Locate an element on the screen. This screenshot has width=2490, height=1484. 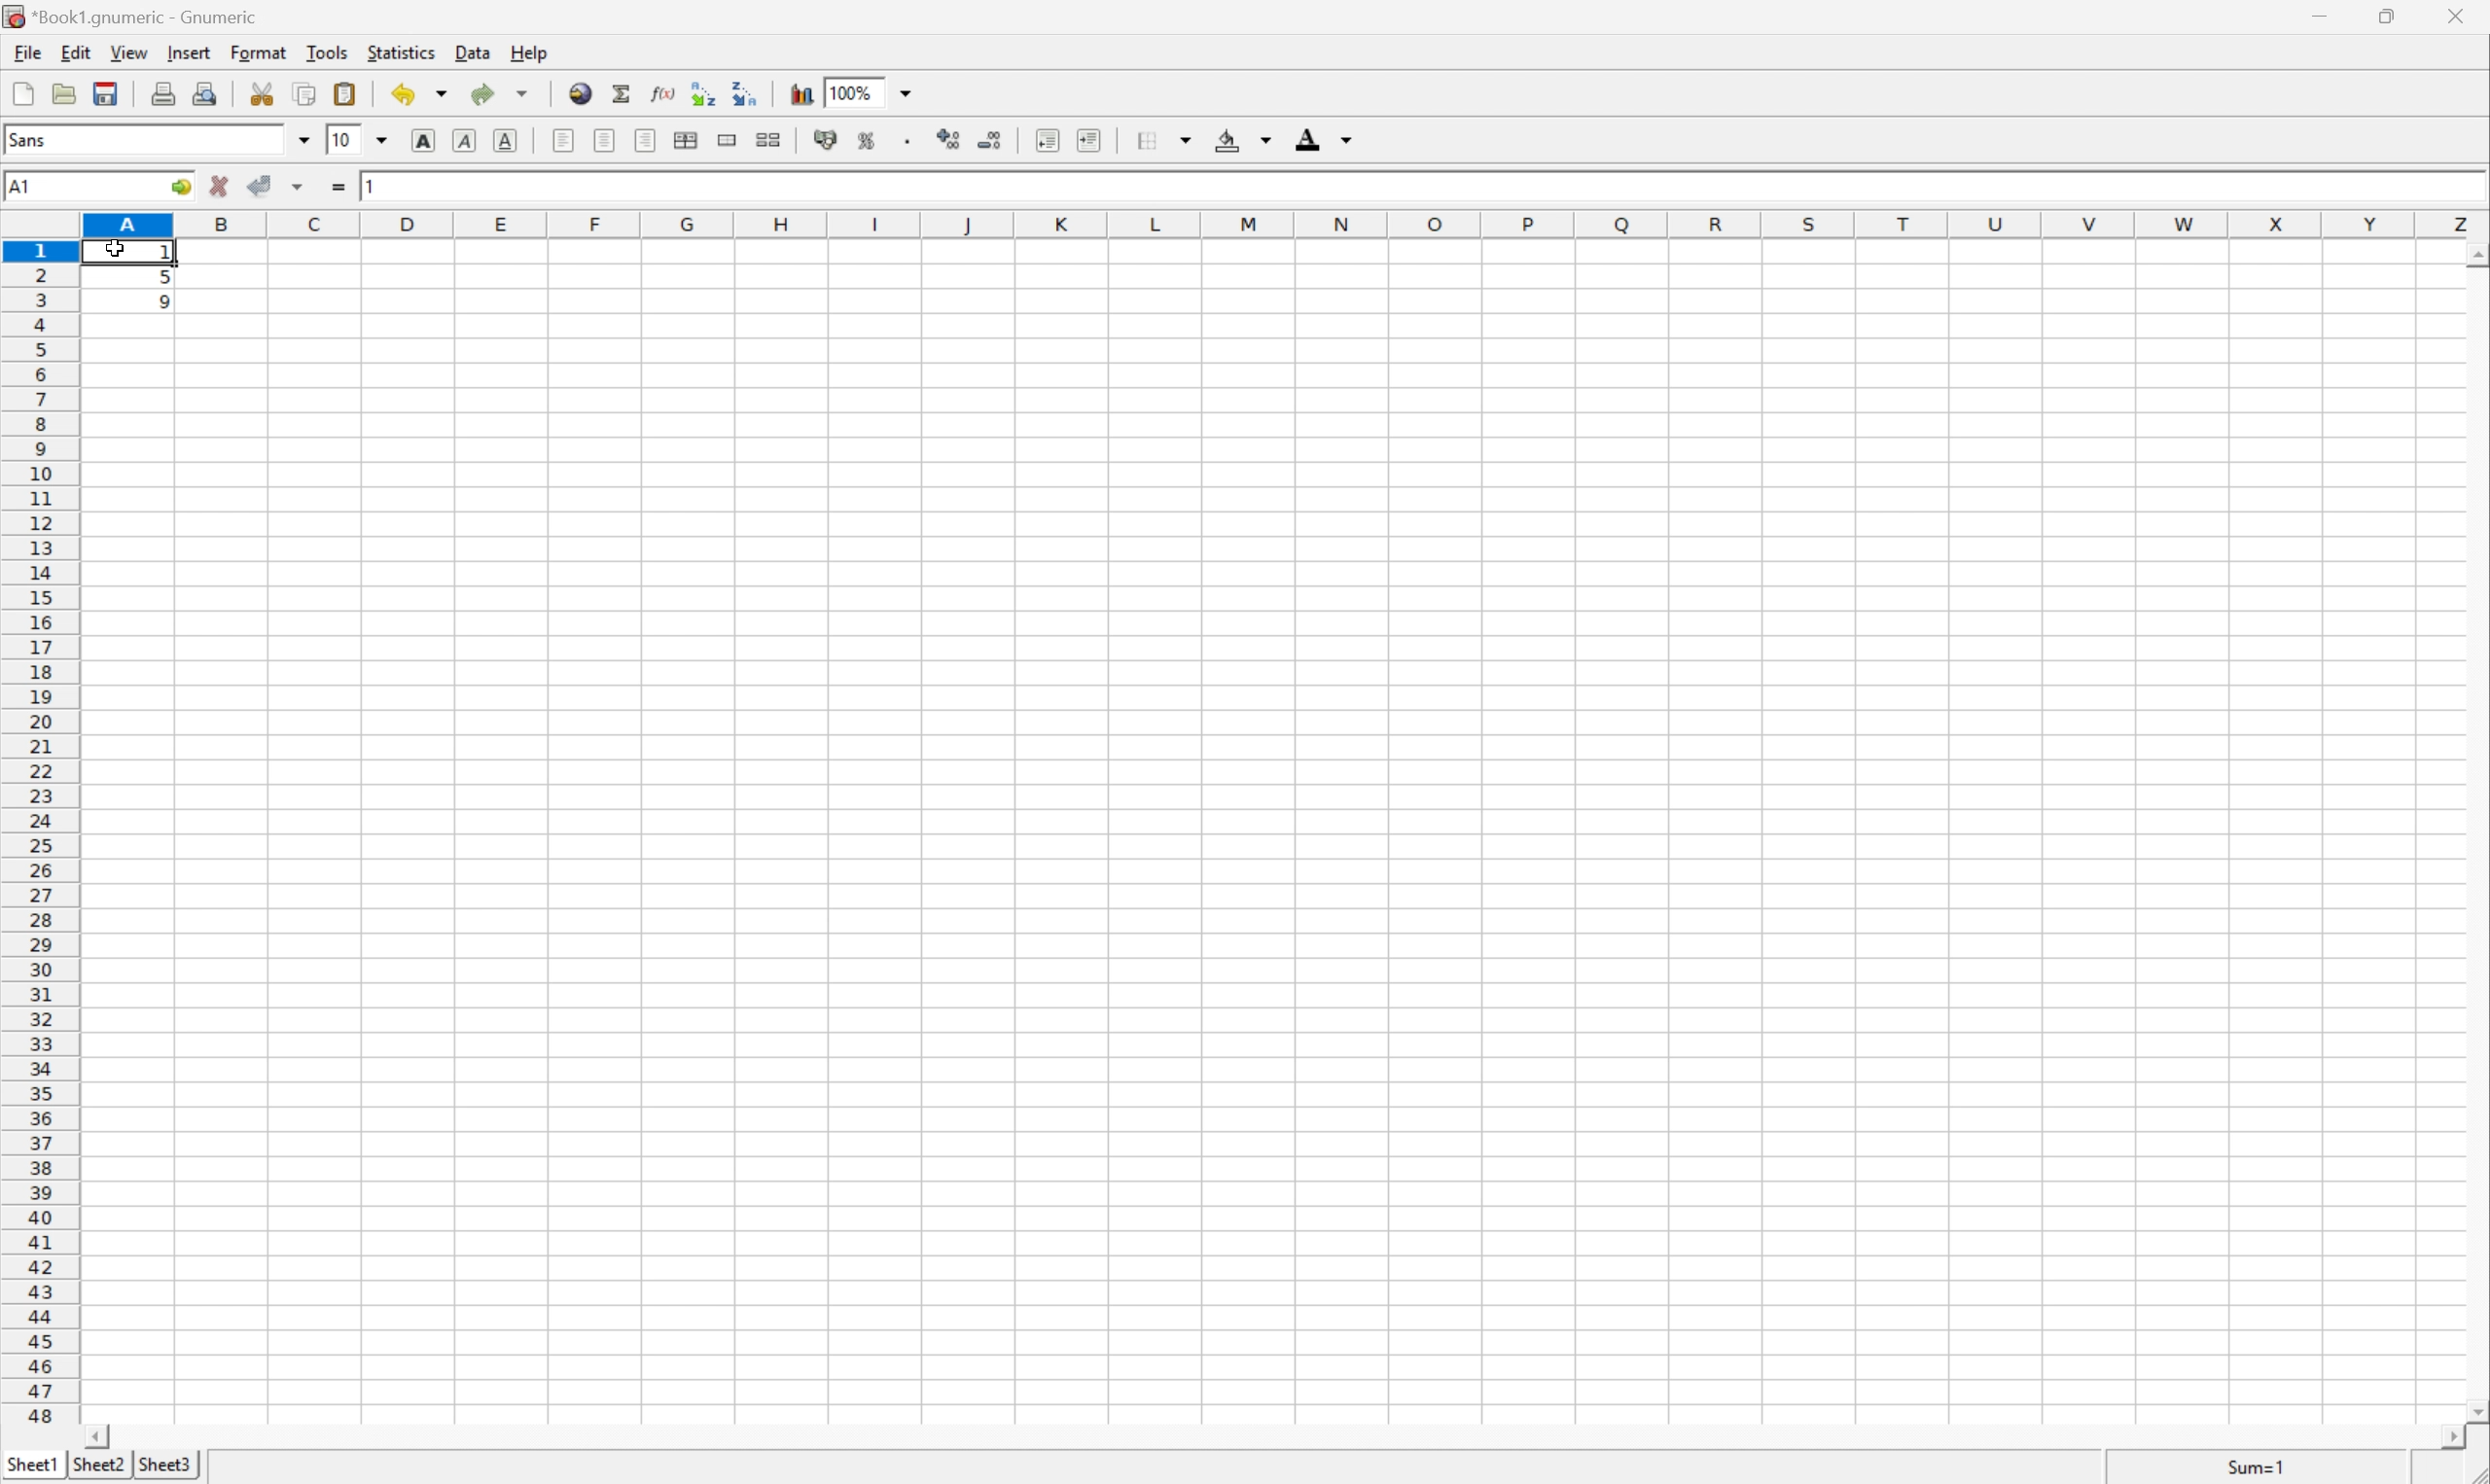
row numbers is located at coordinates (39, 833).